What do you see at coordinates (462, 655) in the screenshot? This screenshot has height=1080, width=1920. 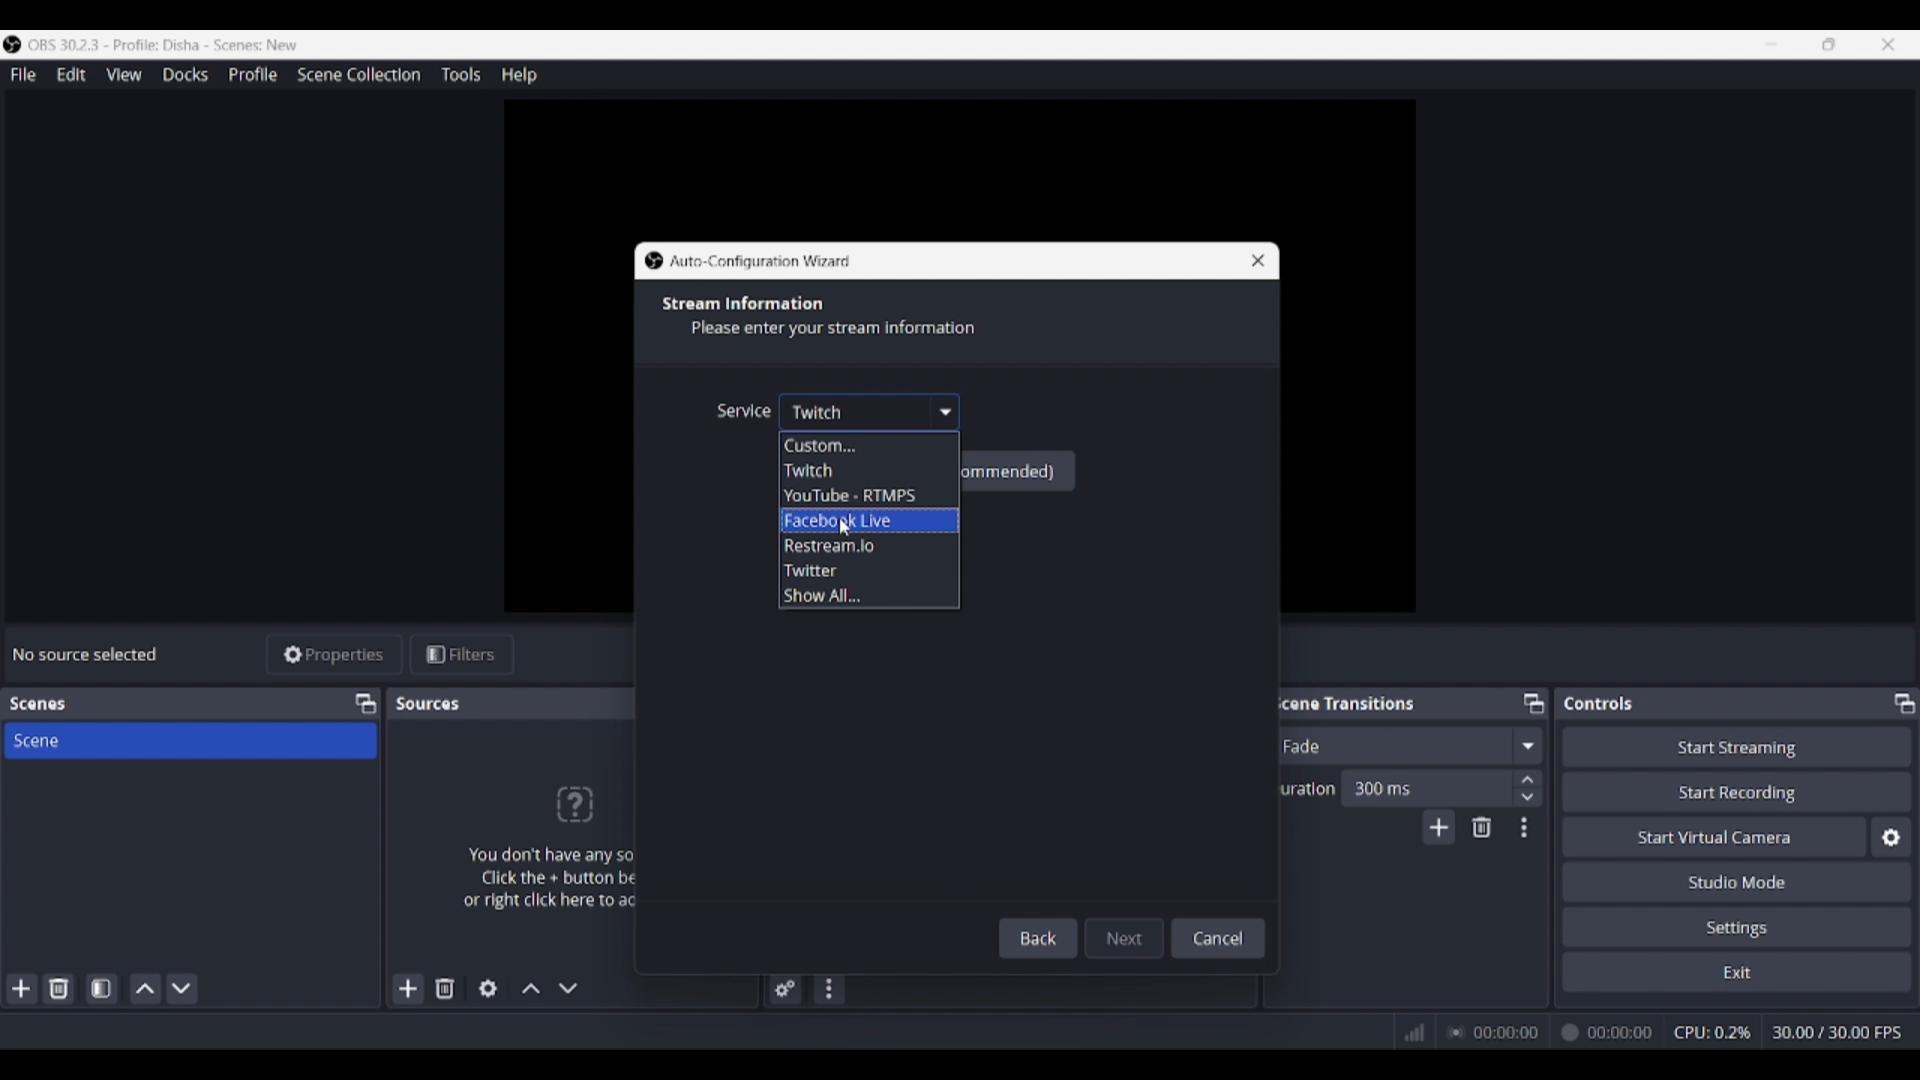 I see `Filters` at bounding box center [462, 655].